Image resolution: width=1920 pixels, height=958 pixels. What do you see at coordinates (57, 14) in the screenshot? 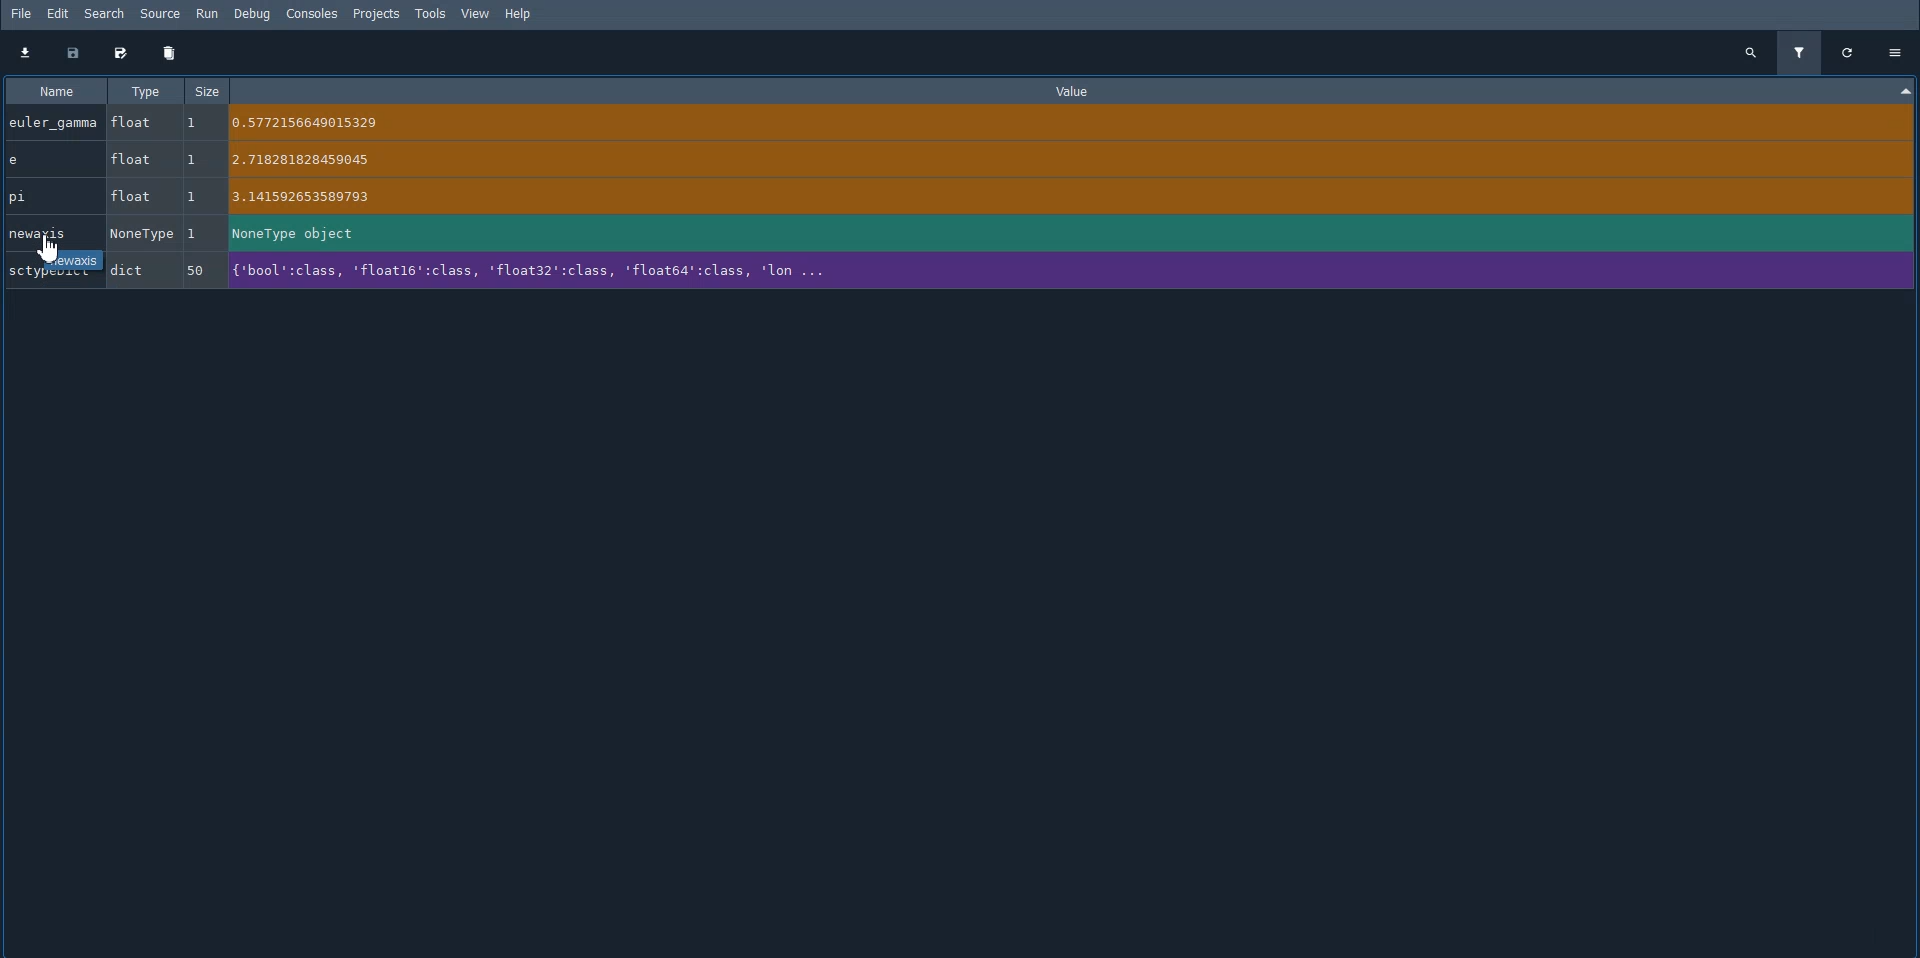
I see `Edit` at bounding box center [57, 14].